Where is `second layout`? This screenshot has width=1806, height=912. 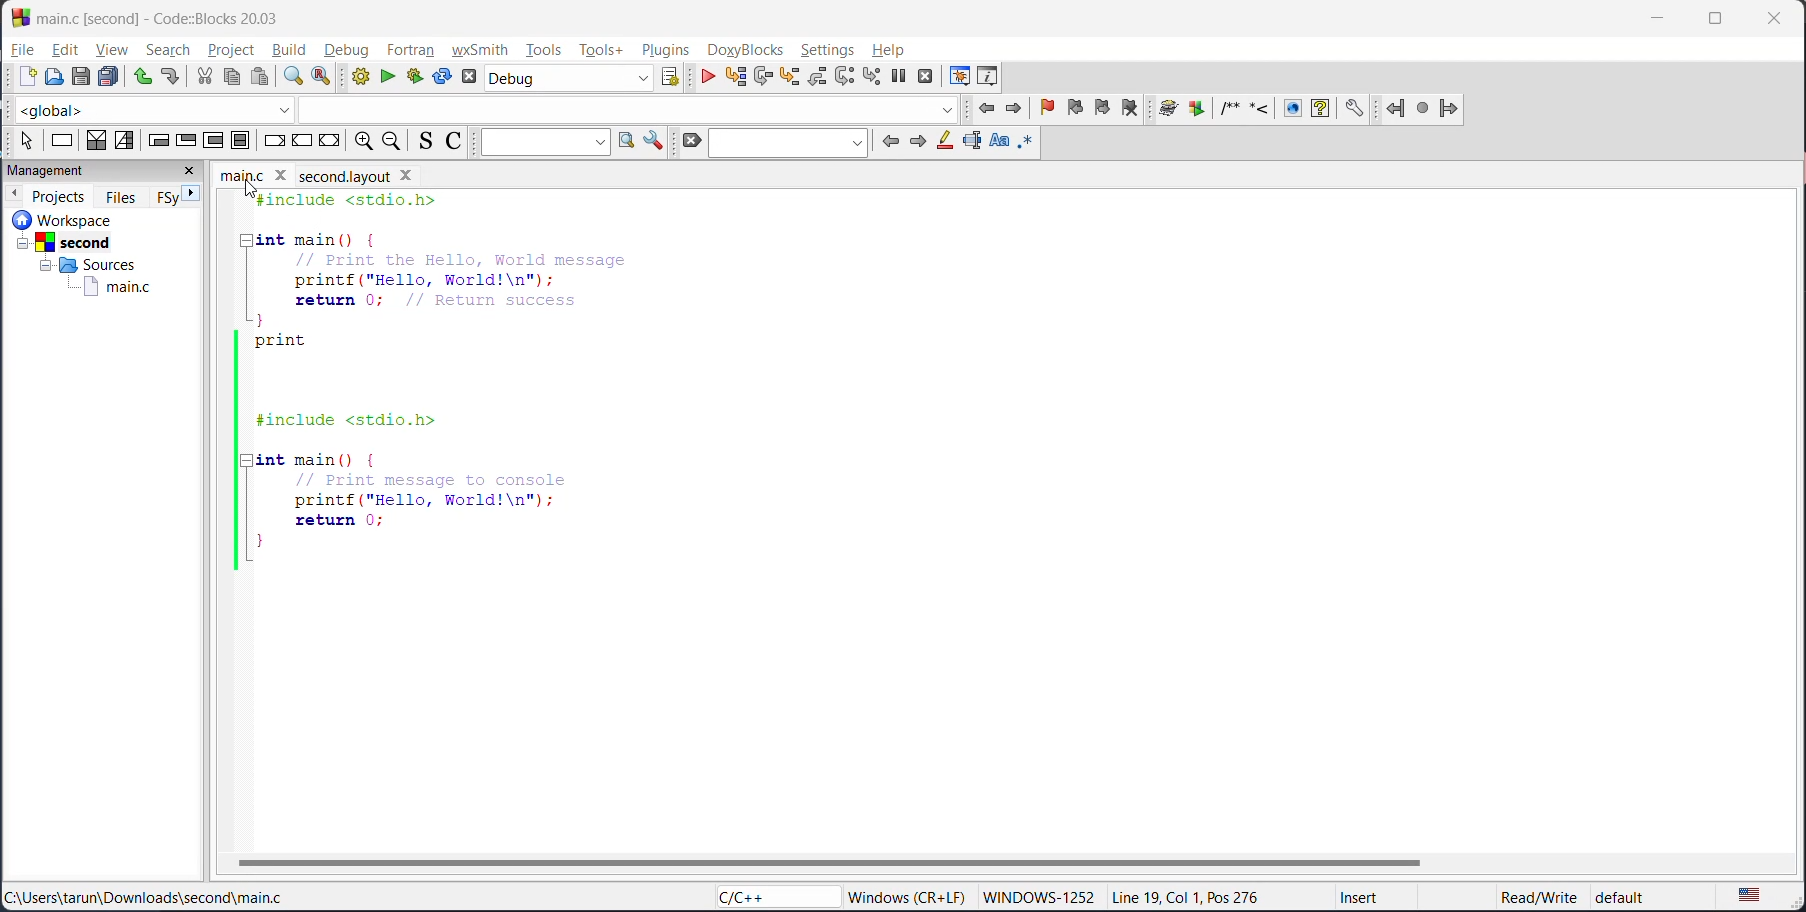 second layout is located at coordinates (373, 176).